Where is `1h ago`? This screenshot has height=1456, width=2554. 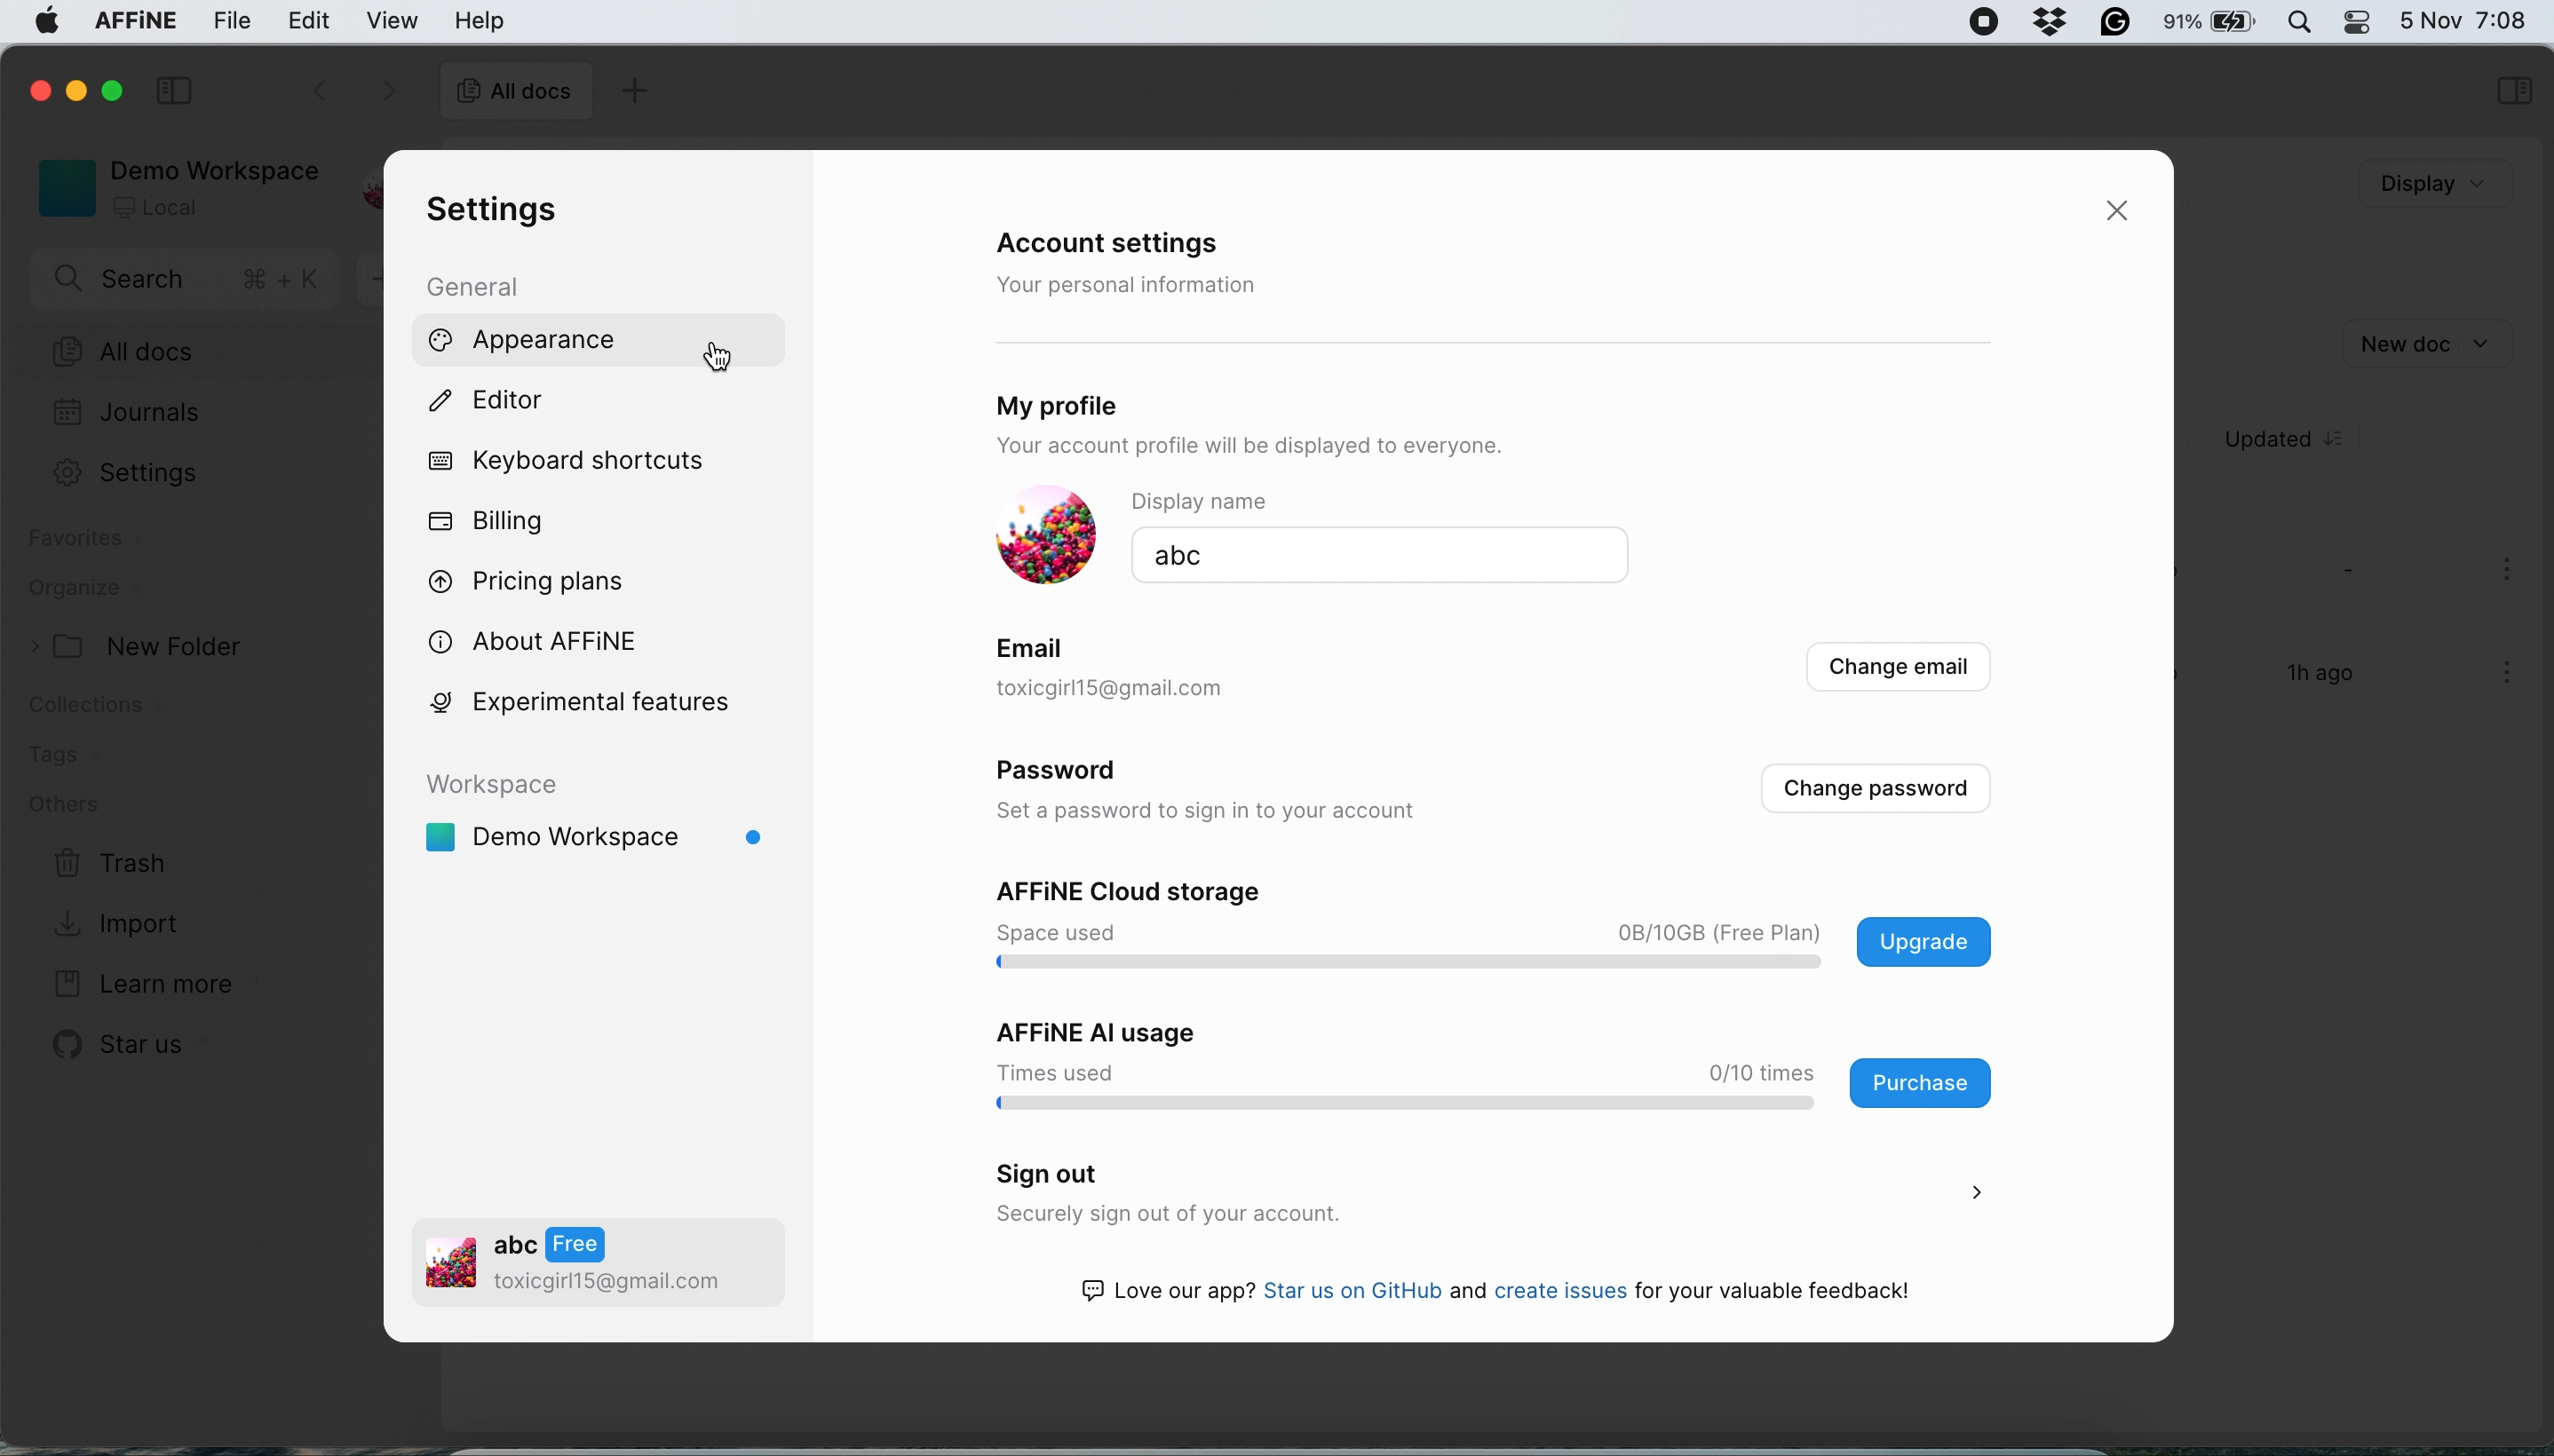 1h ago is located at coordinates (2323, 671).